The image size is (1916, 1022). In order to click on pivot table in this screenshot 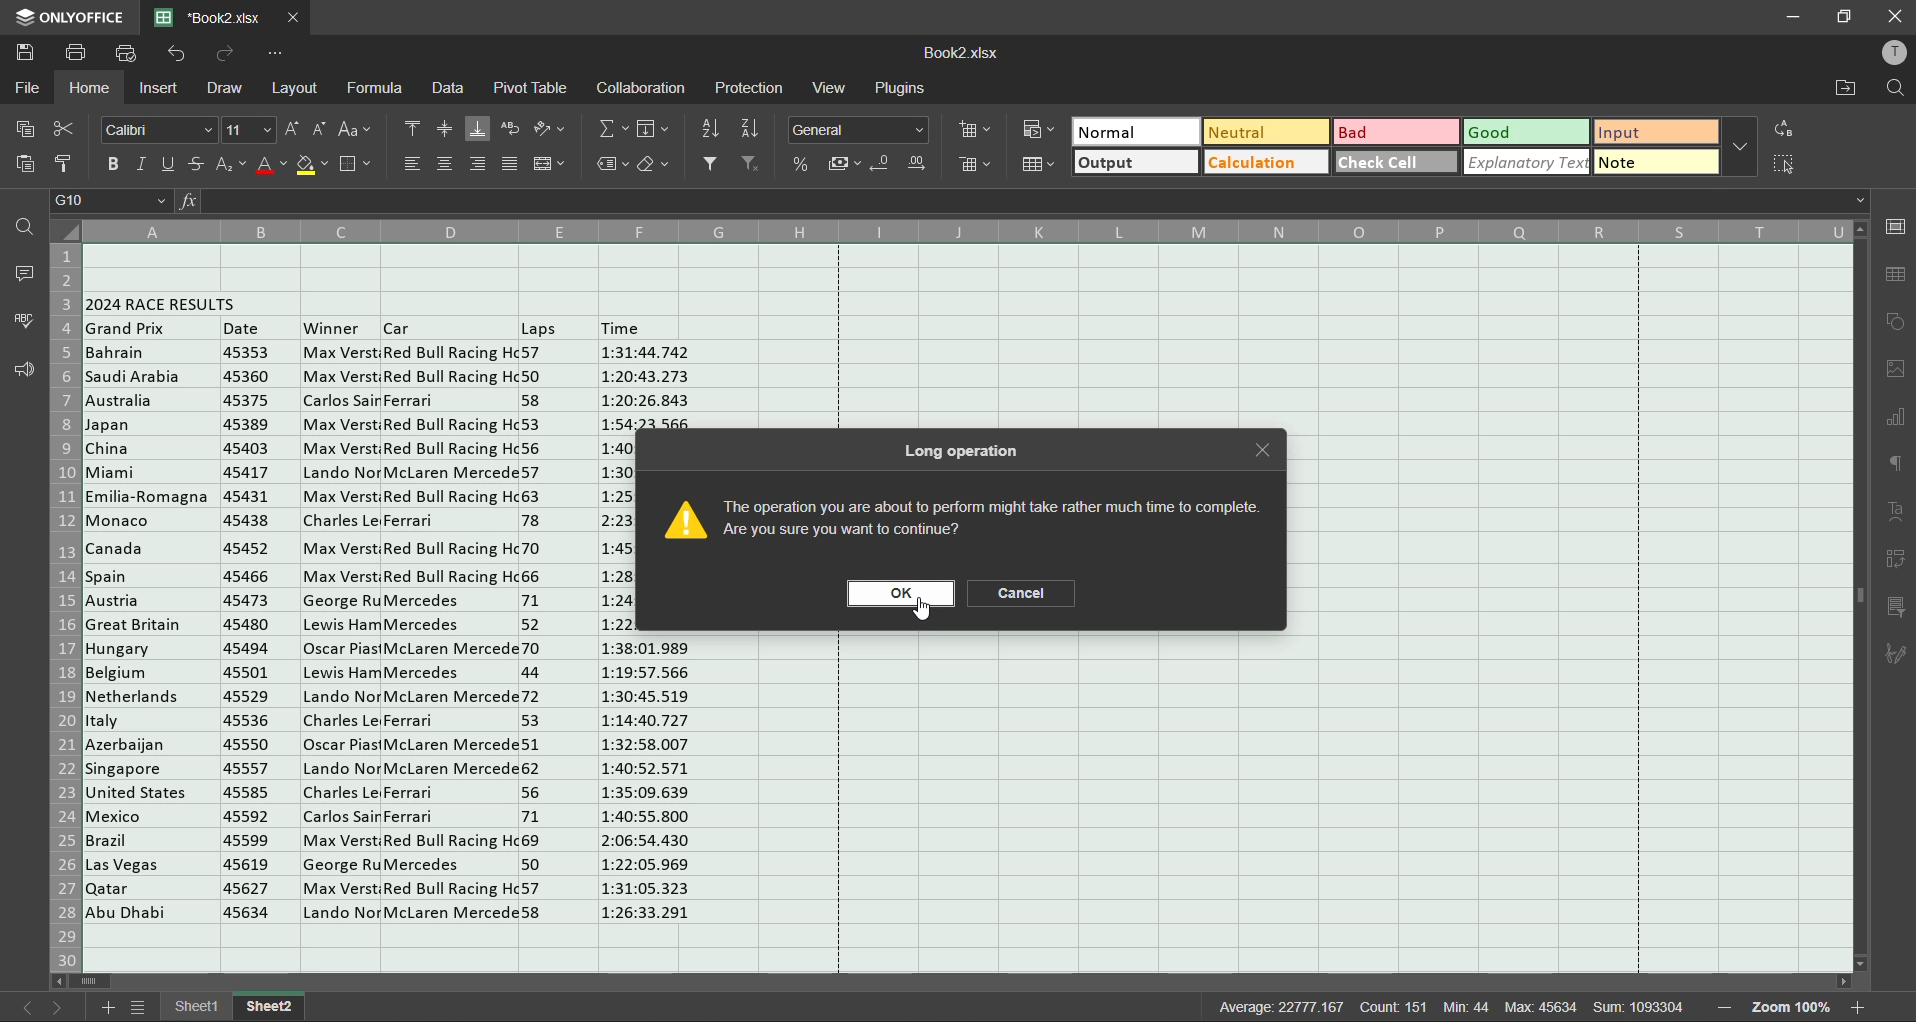, I will do `click(1894, 557)`.